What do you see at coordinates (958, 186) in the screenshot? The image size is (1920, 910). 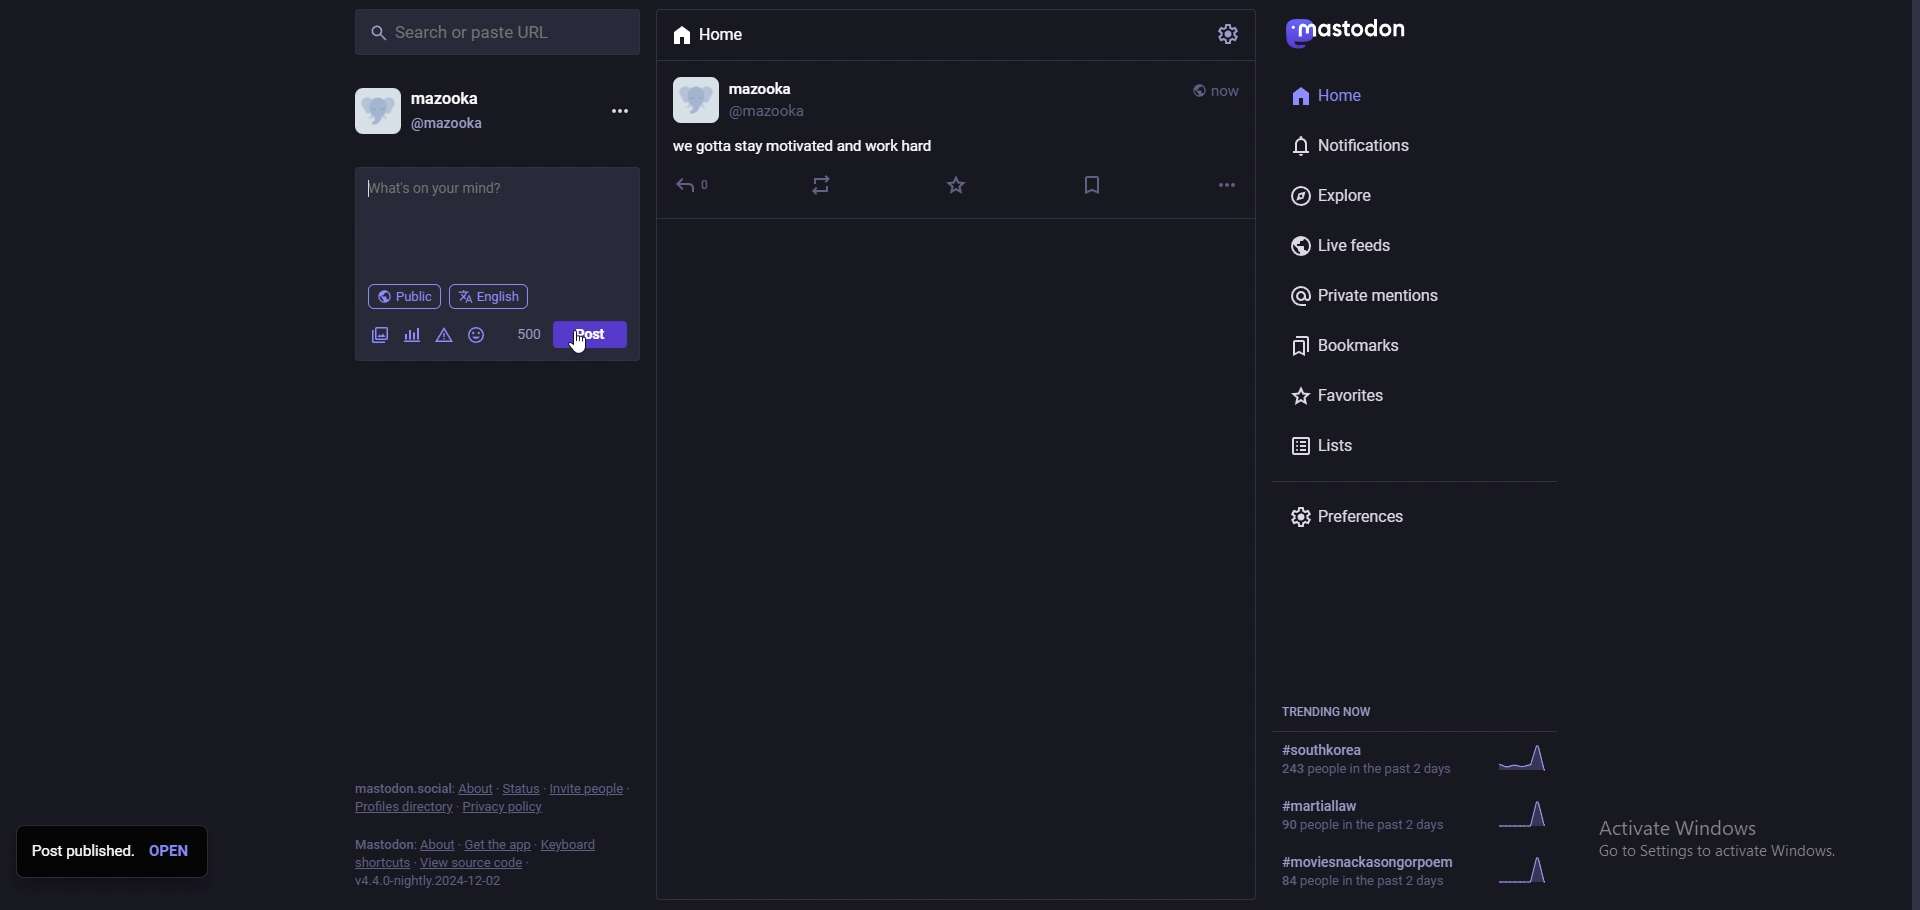 I see `favorite` at bounding box center [958, 186].